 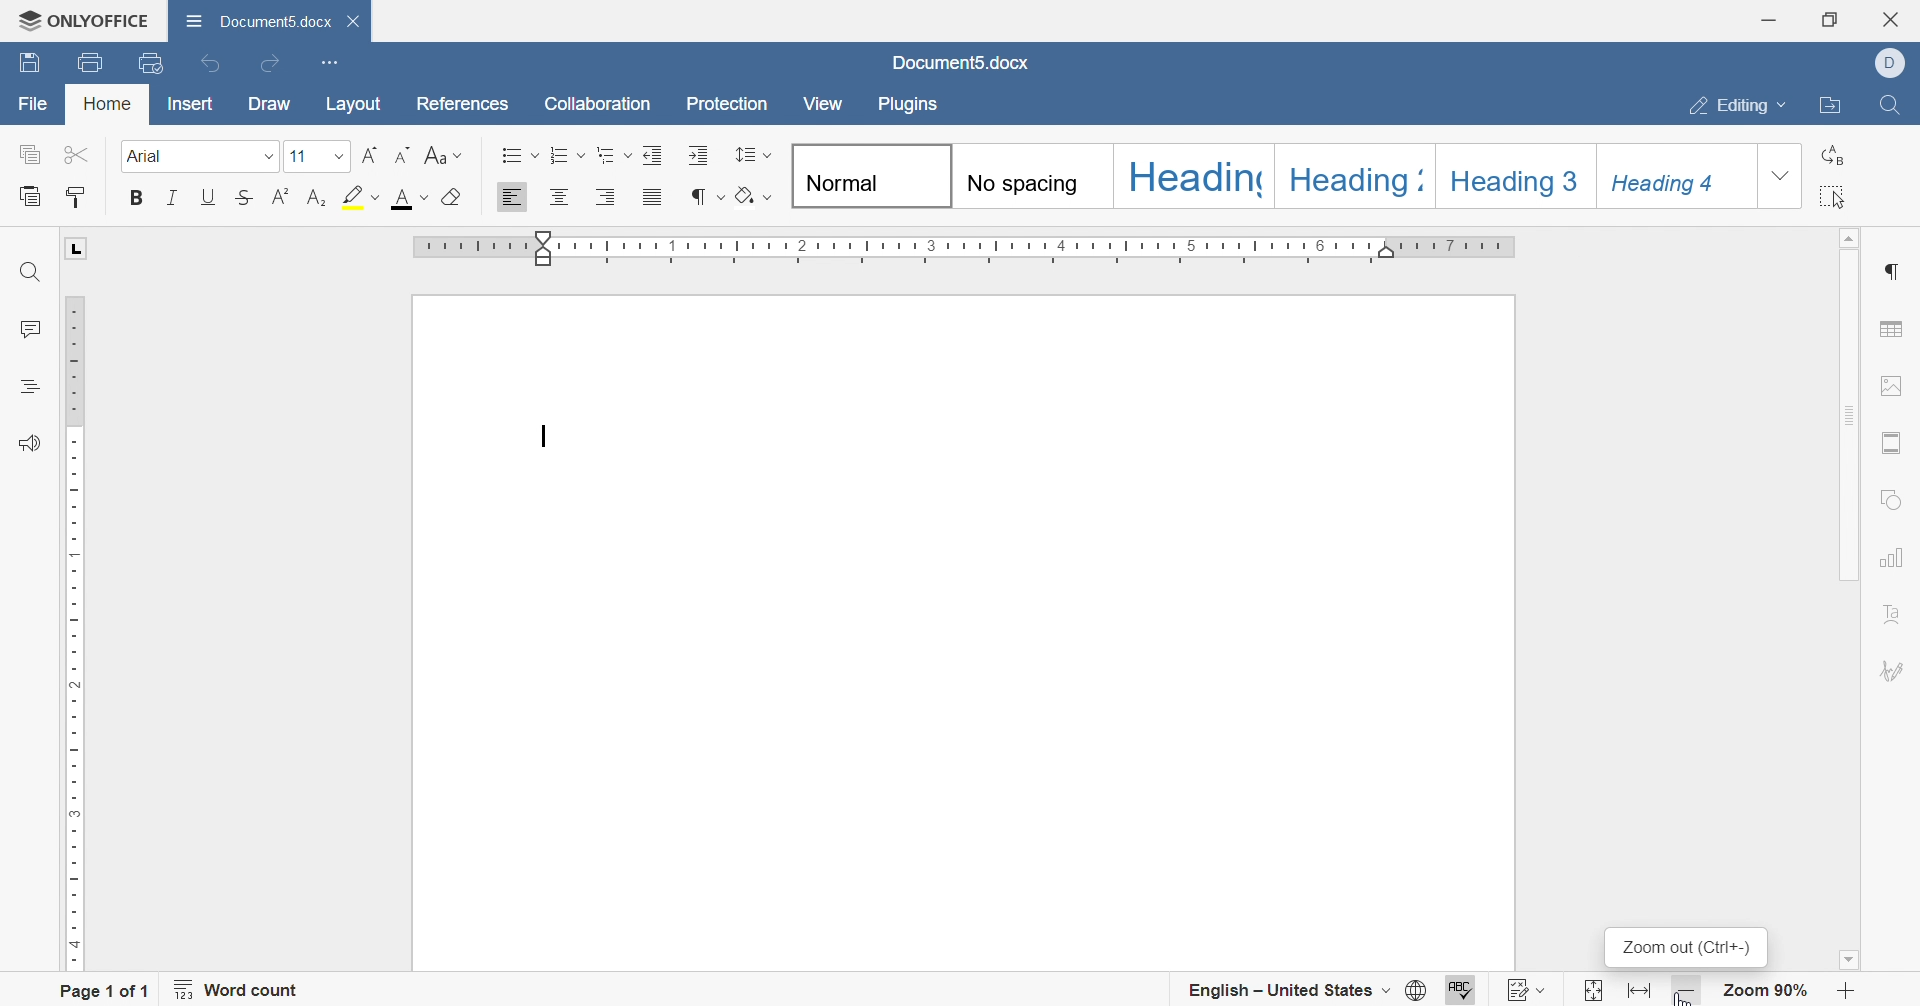 What do you see at coordinates (1895, 105) in the screenshot?
I see `find` at bounding box center [1895, 105].